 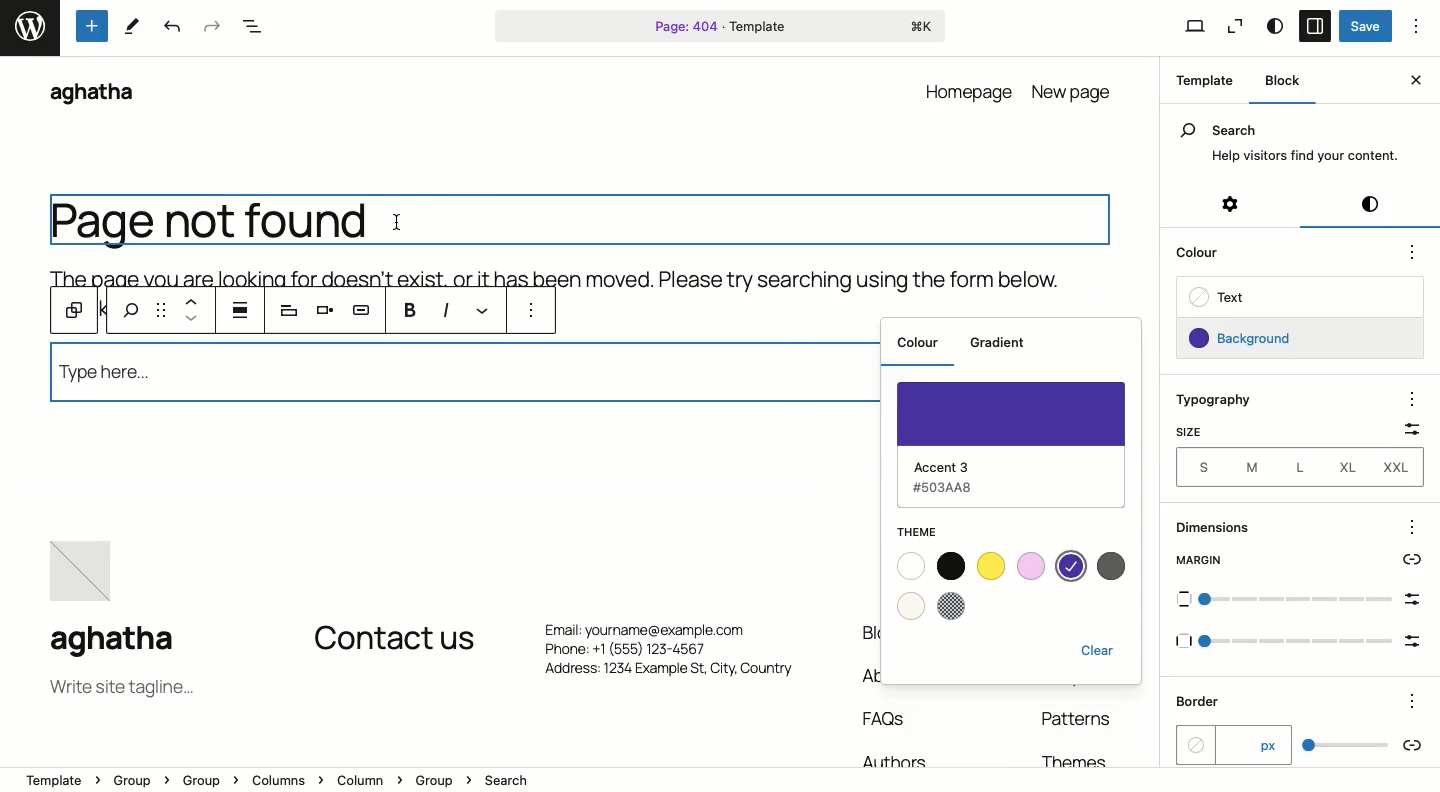 What do you see at coordinates (410, 309) in the screenshot?
I see `B` at bounding box center [410, 309].